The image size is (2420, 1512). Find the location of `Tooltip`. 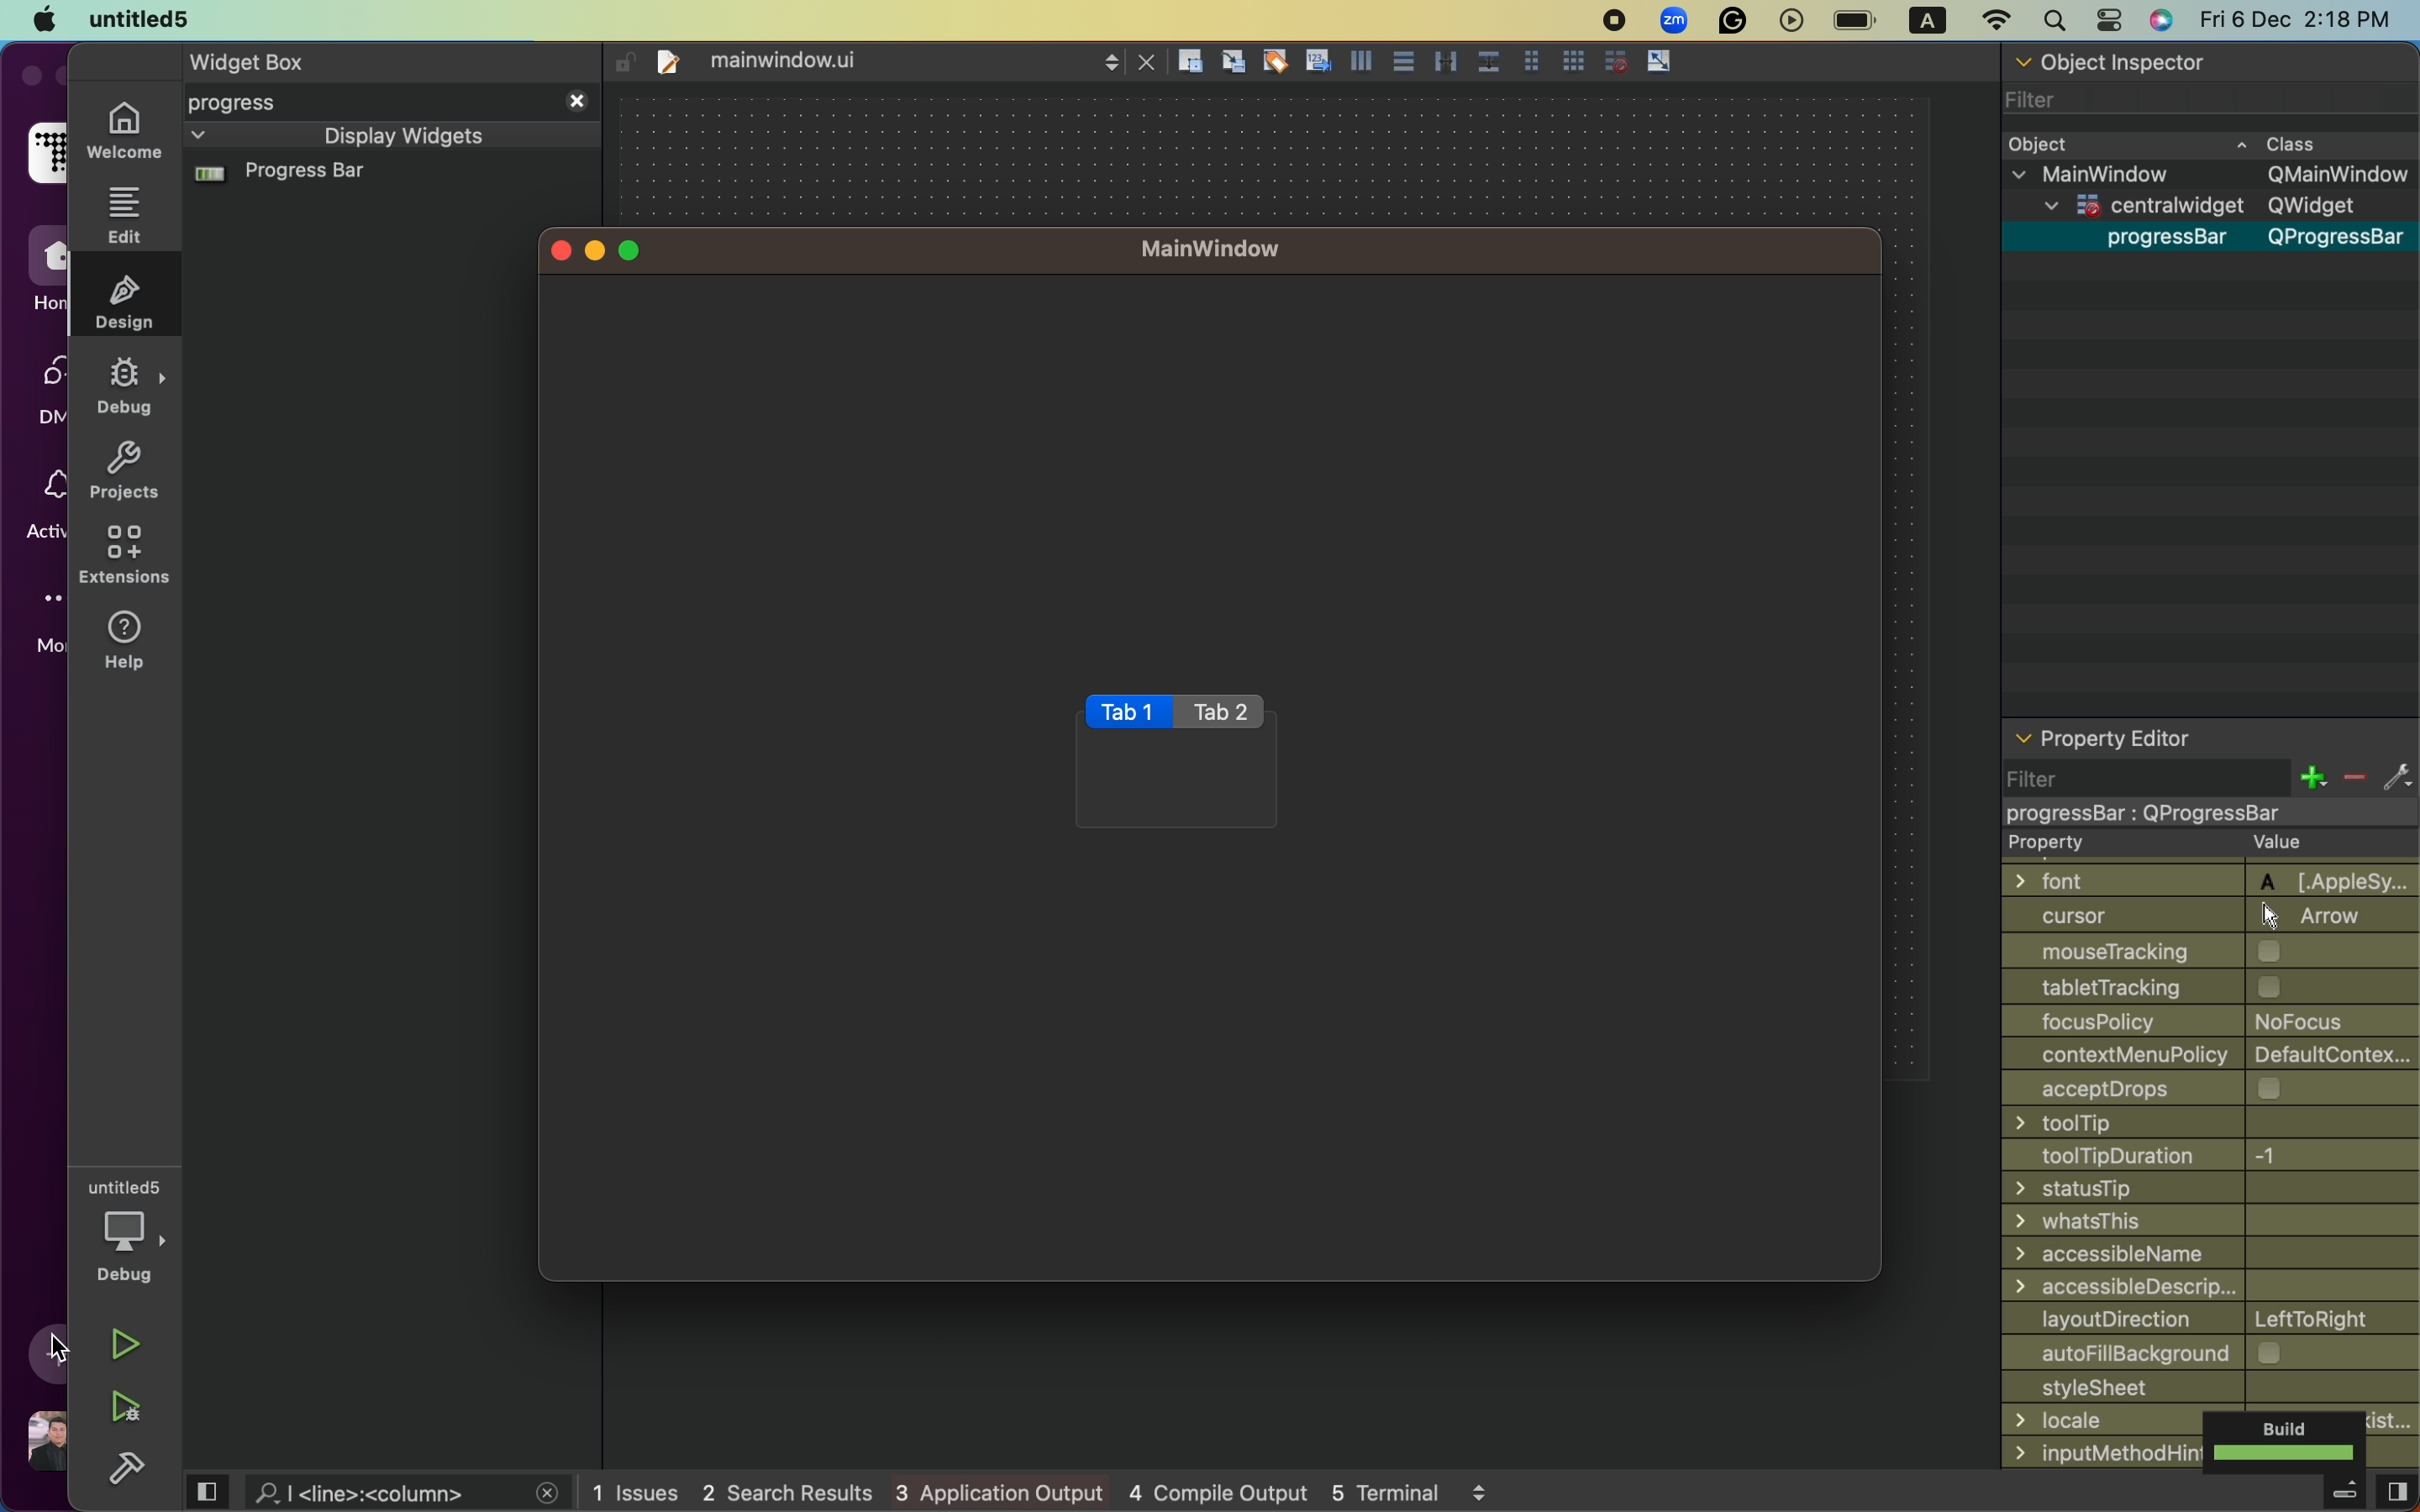

Tooltip is located at coordinates (2213, 1124).